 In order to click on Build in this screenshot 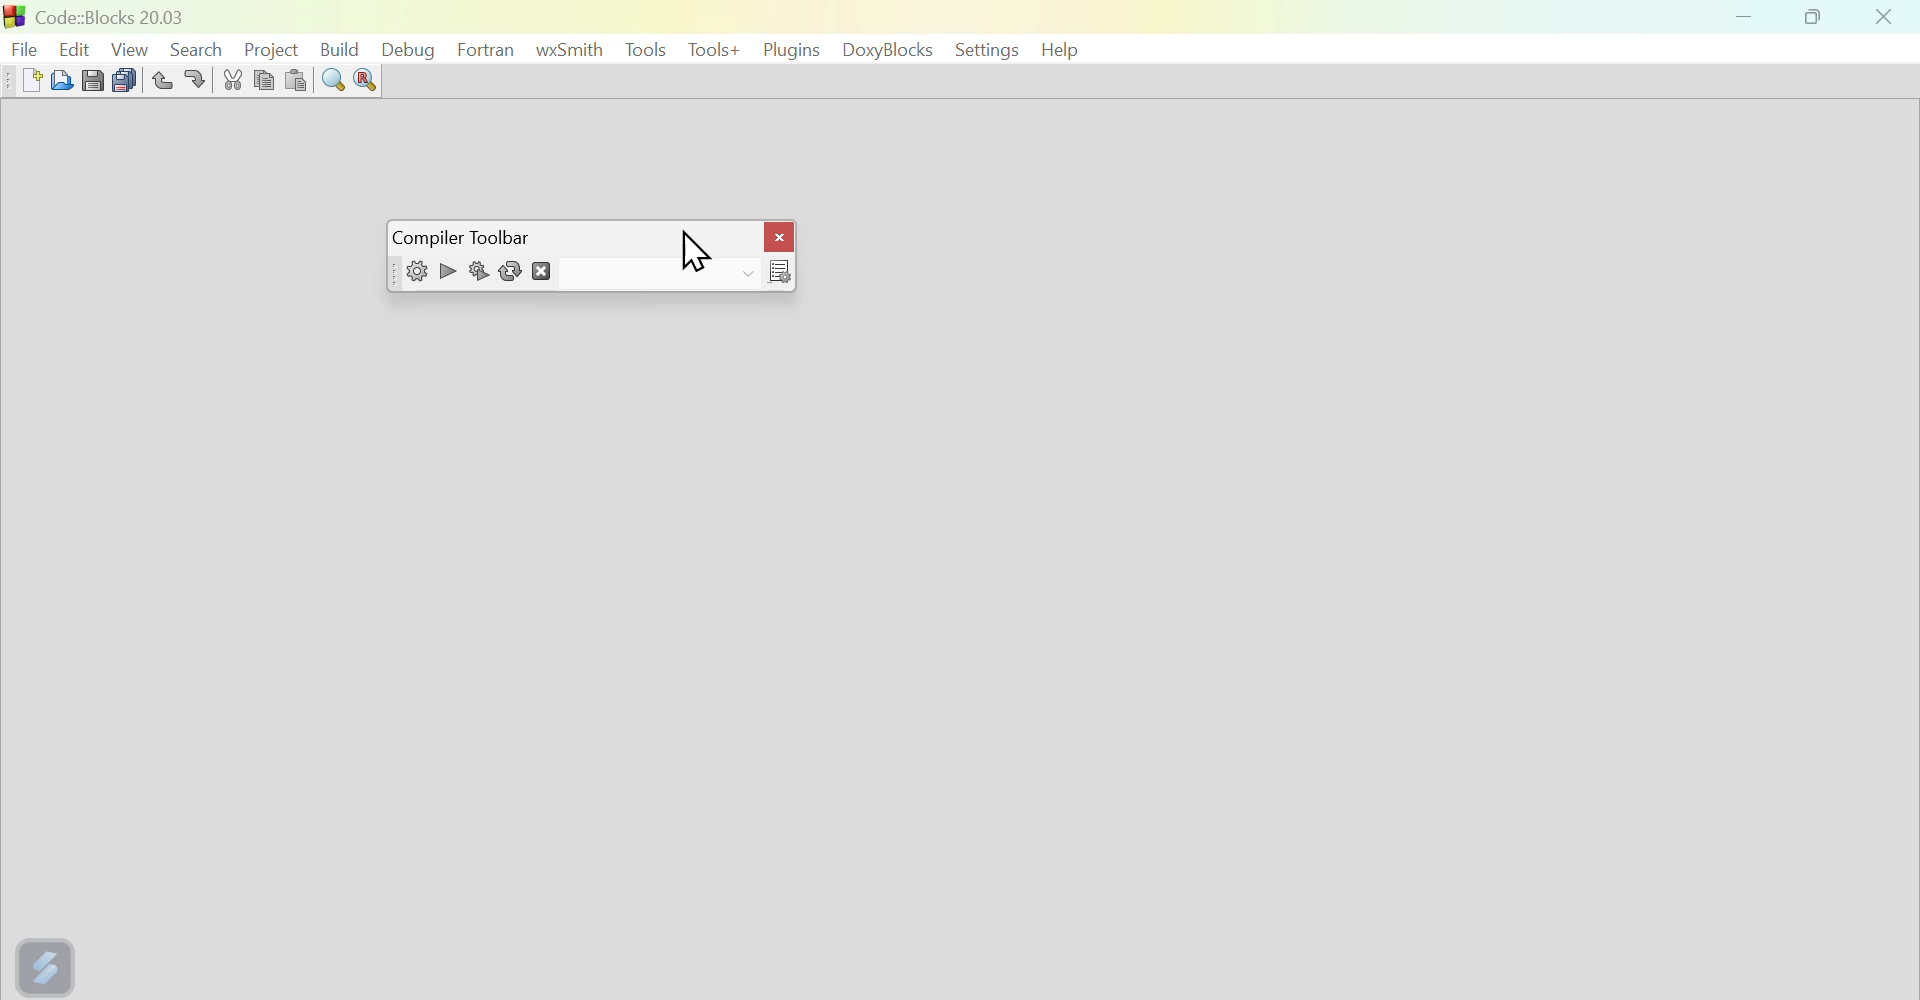, I will do `click(345, 45)`.